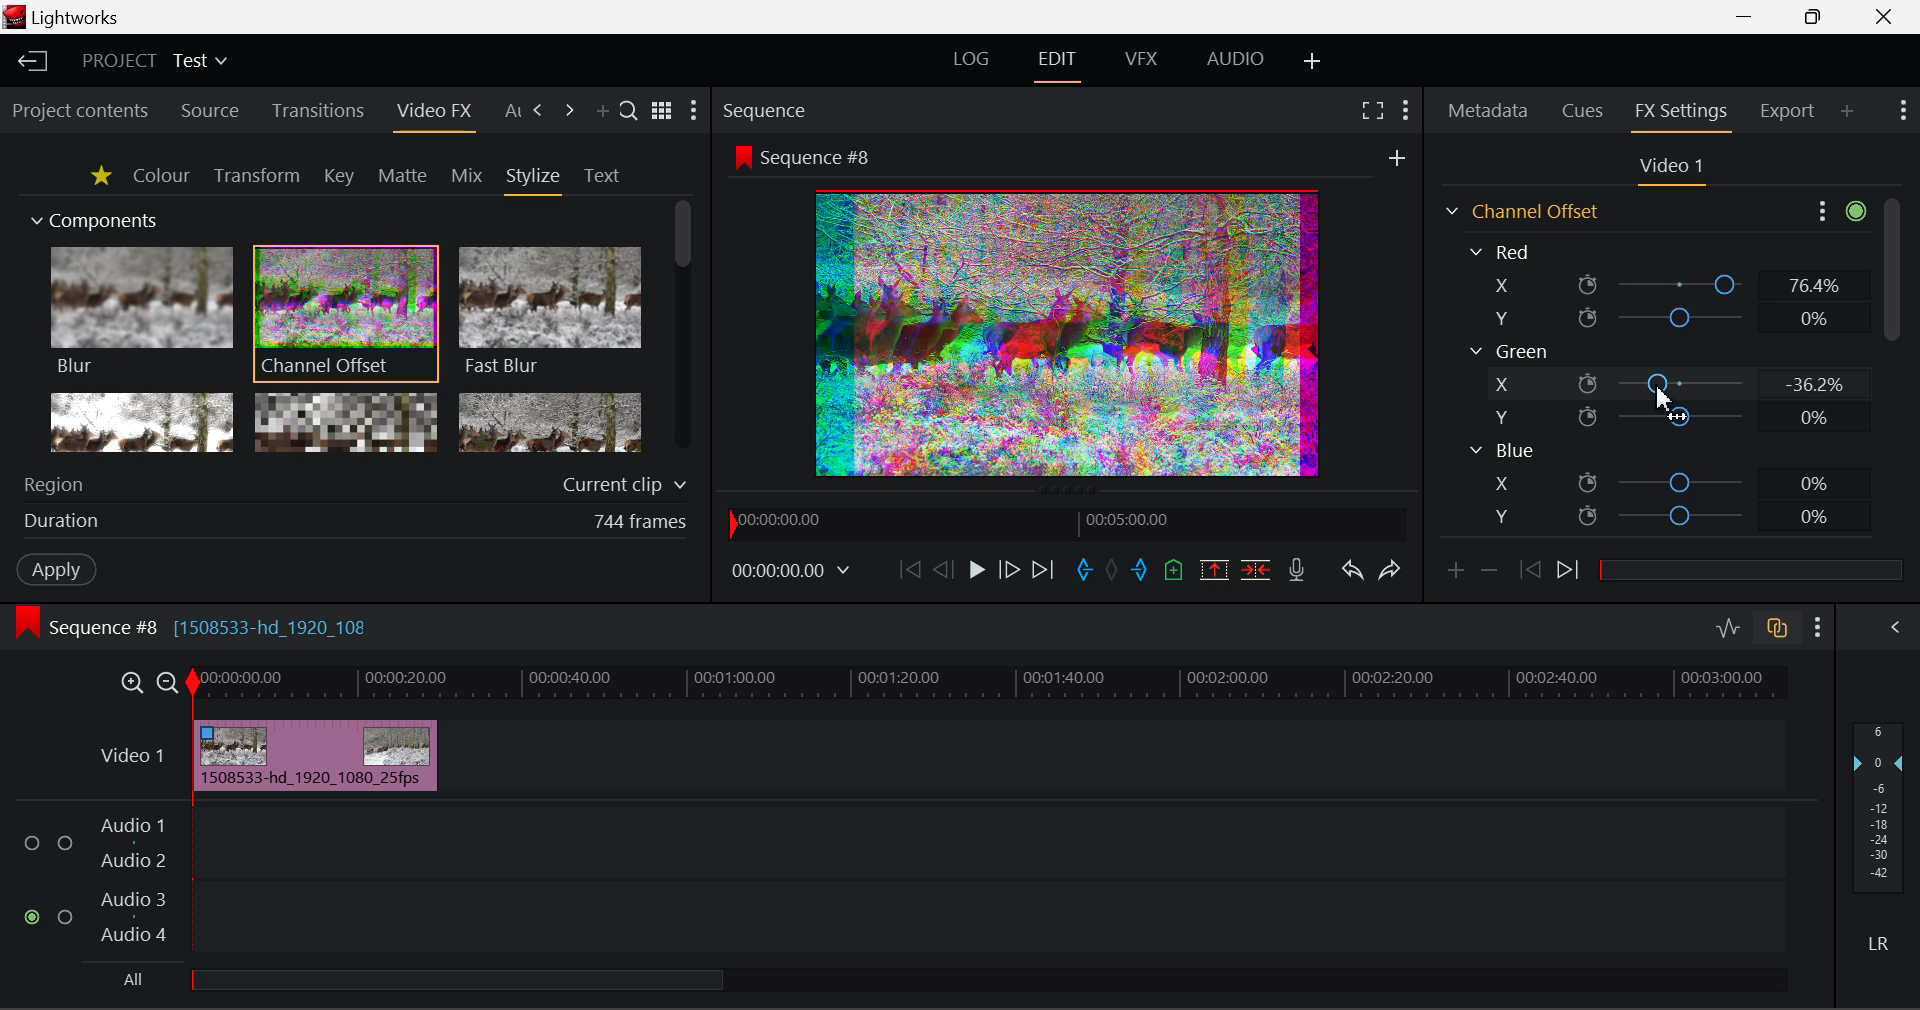 The image size is (1920, 1010). I want to click on Search, so click(629, 110).